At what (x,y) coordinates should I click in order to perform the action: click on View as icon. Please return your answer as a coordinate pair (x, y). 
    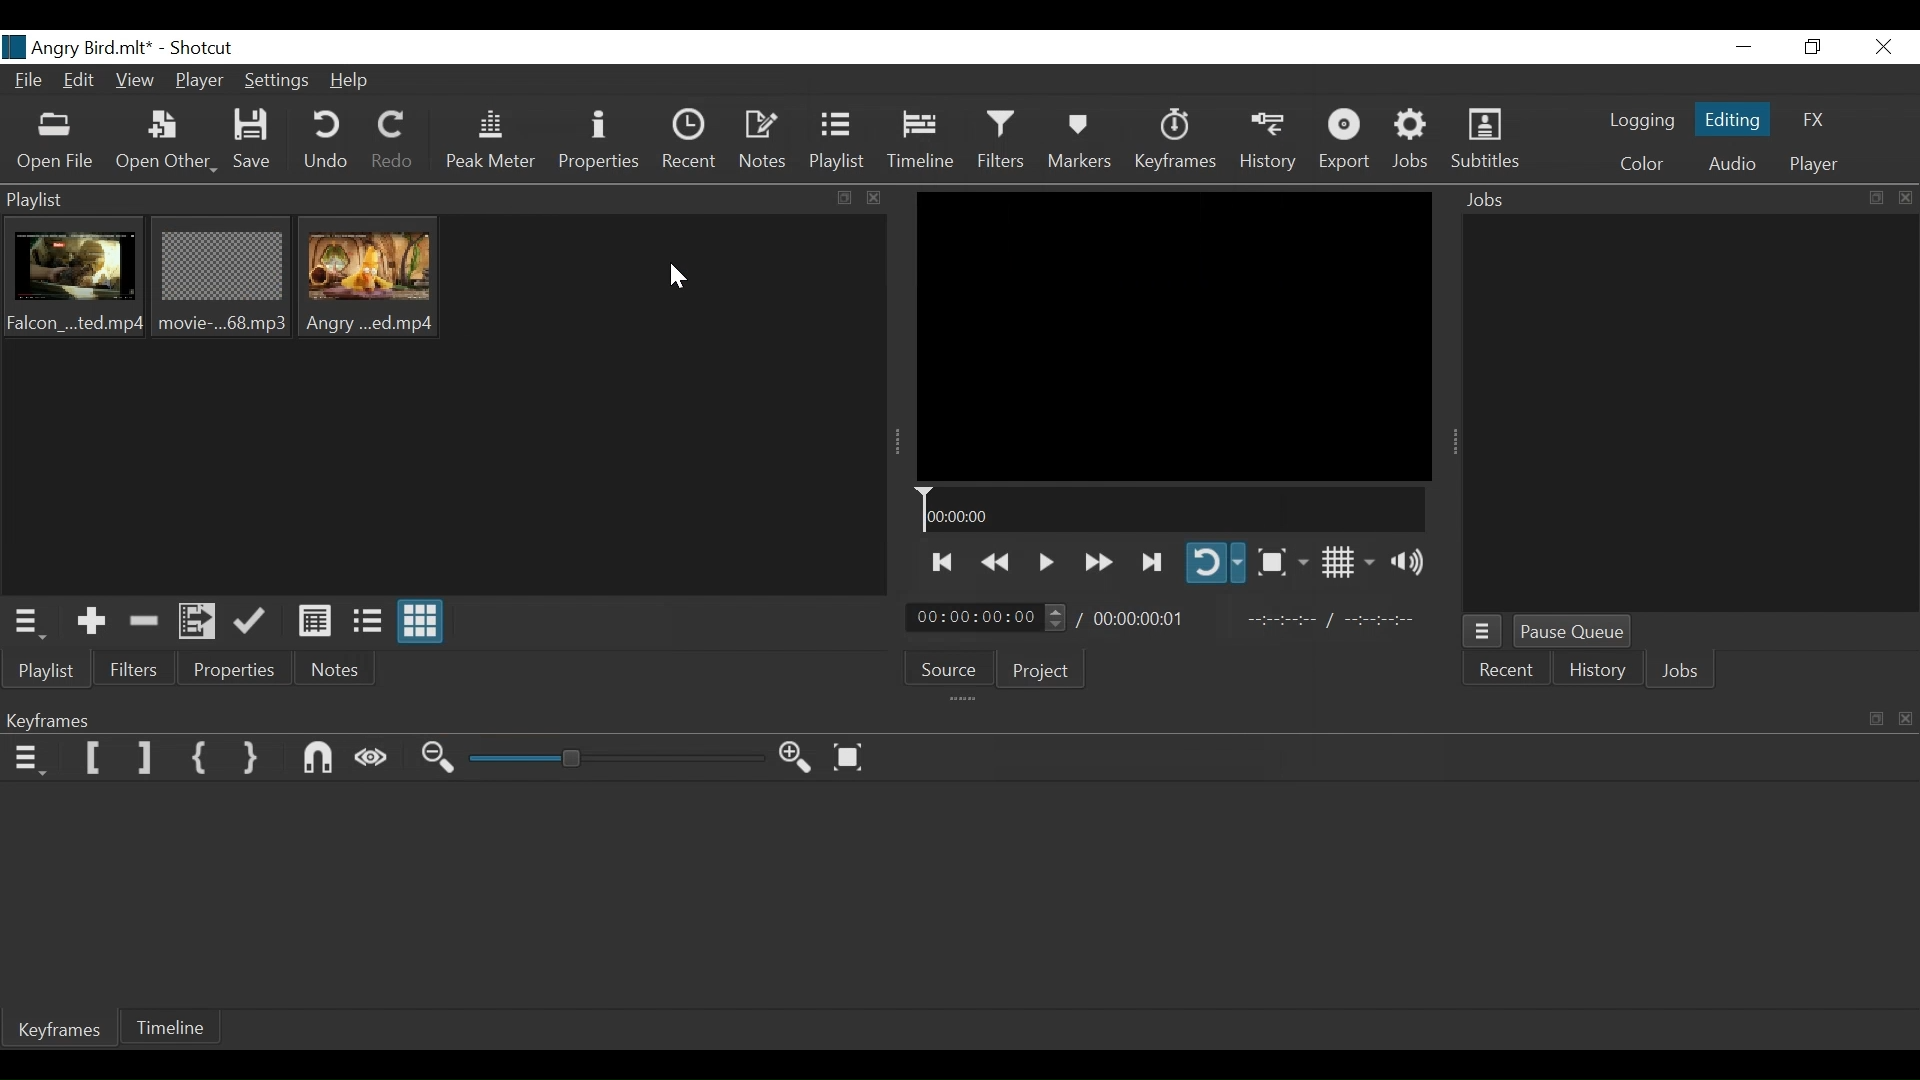
    Looking at the image, I should click on (421, 623).